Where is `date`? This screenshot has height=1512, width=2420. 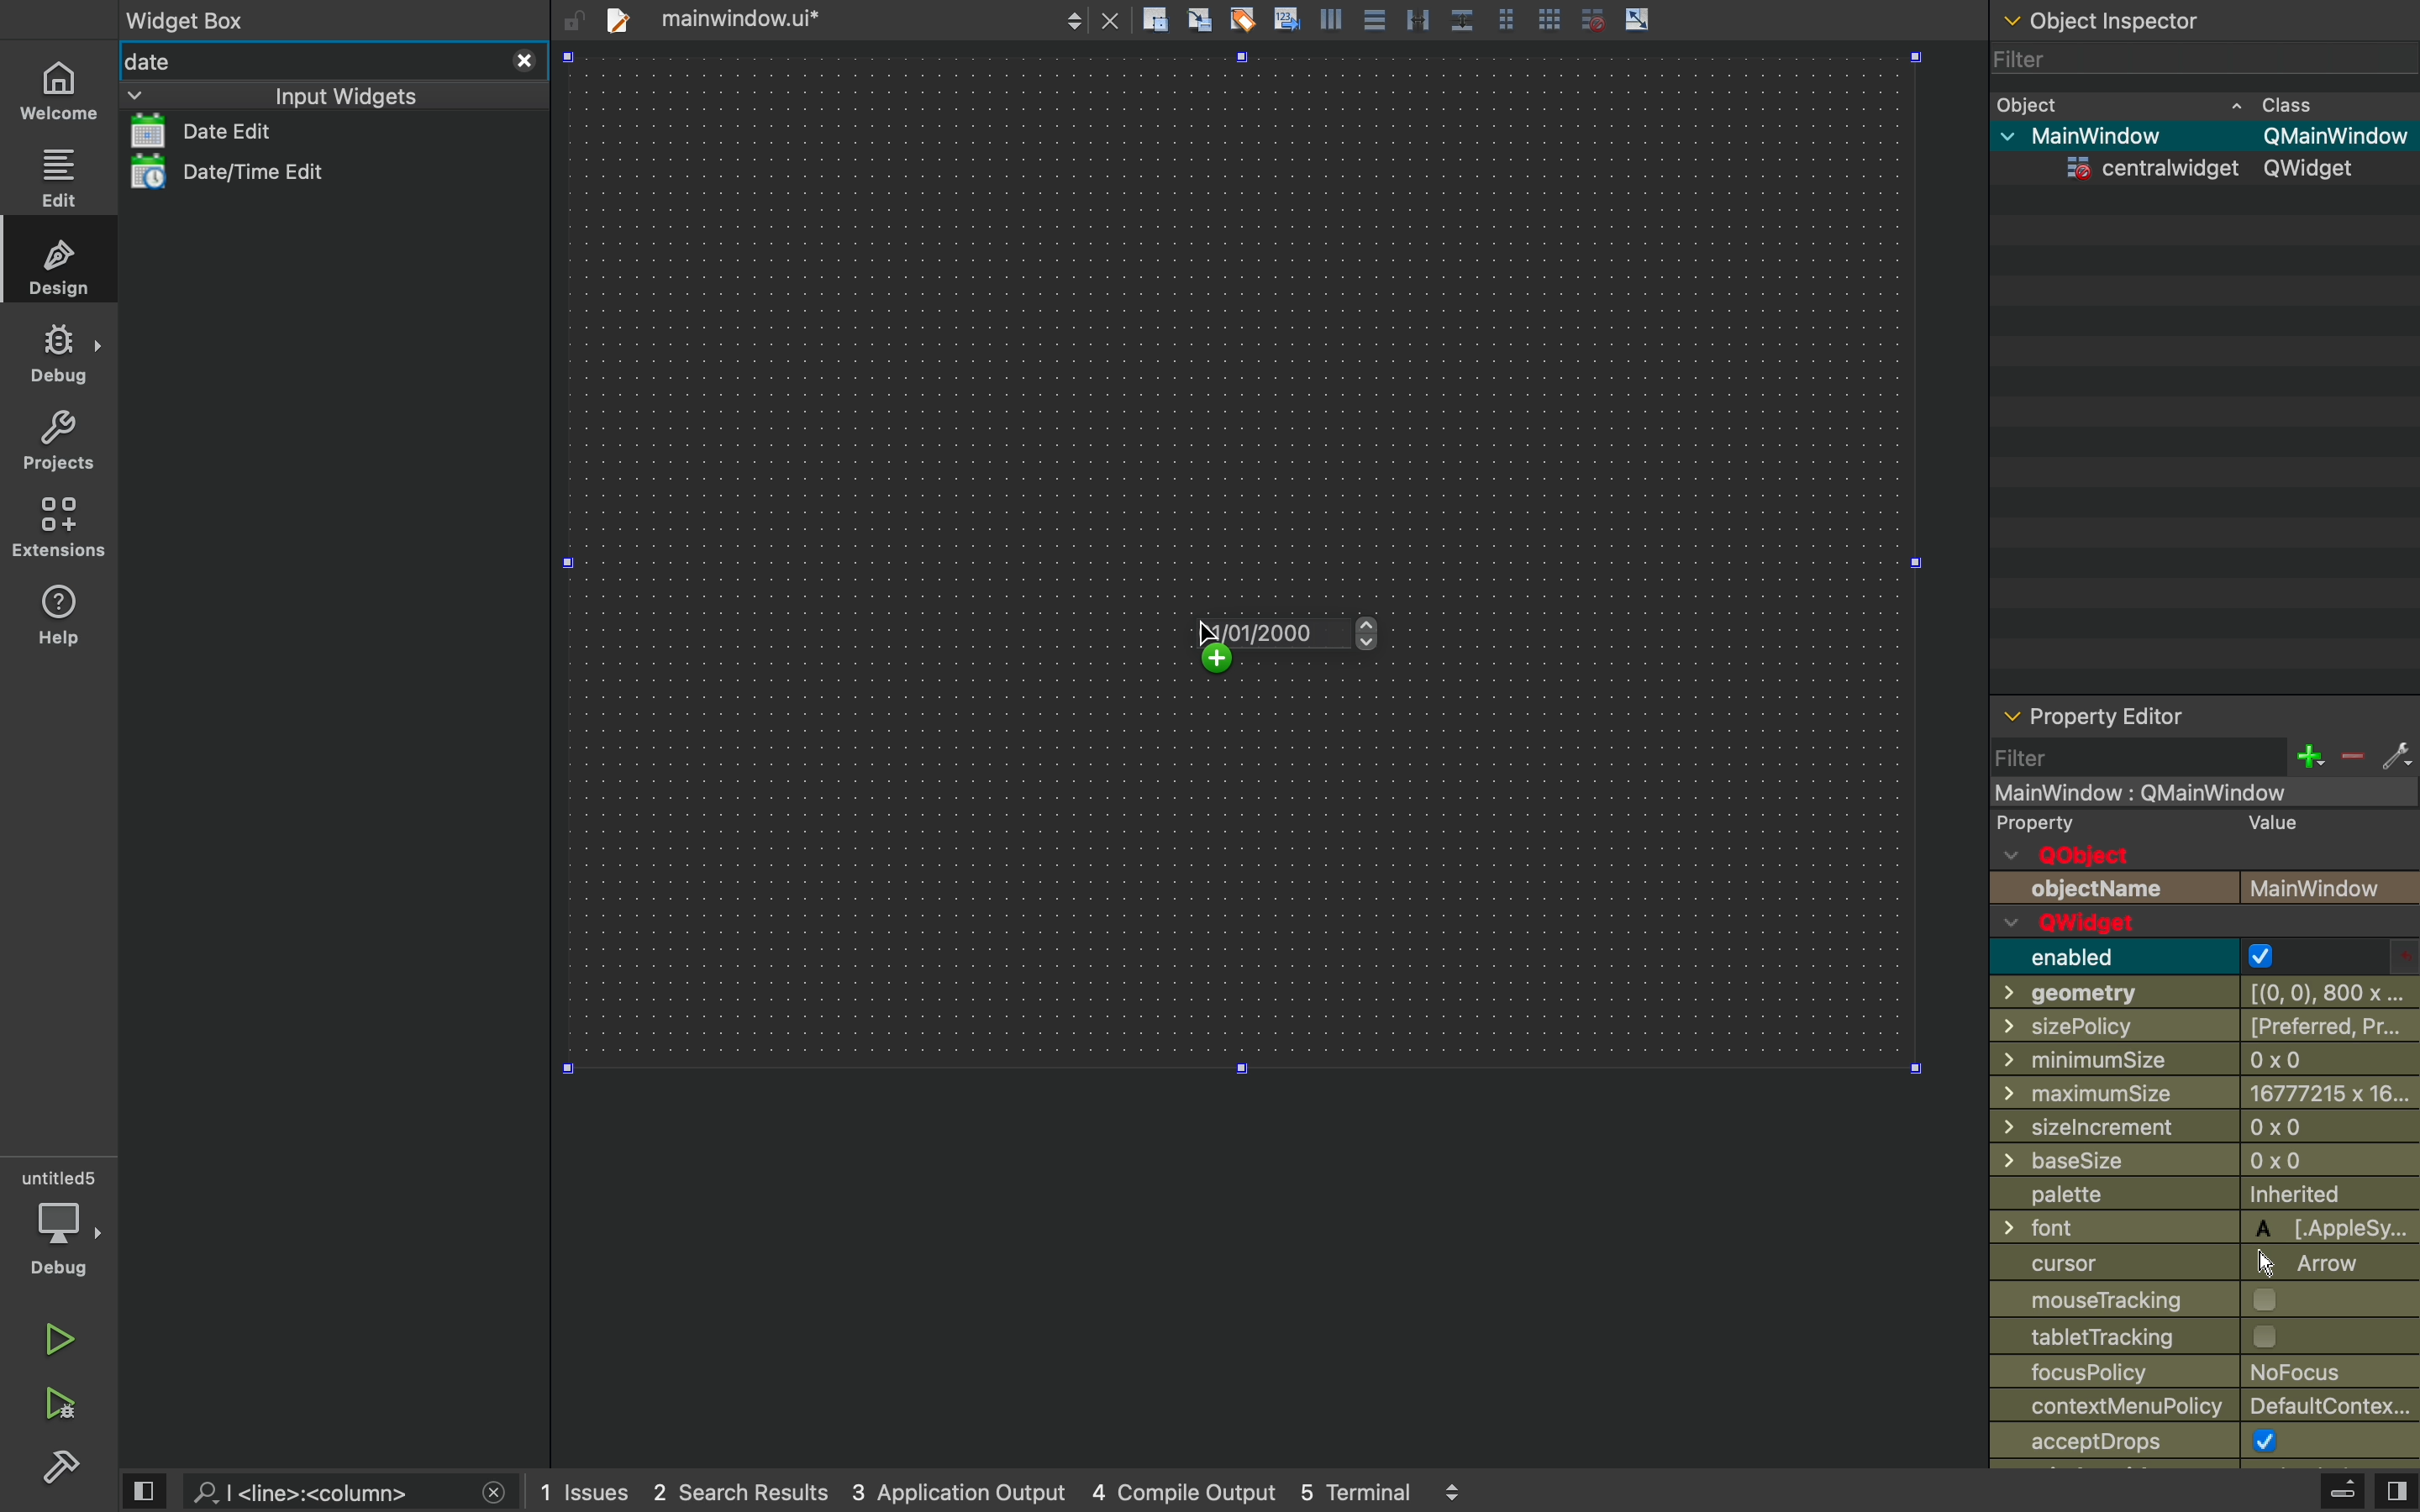
date is located at coordinates (311, 63).